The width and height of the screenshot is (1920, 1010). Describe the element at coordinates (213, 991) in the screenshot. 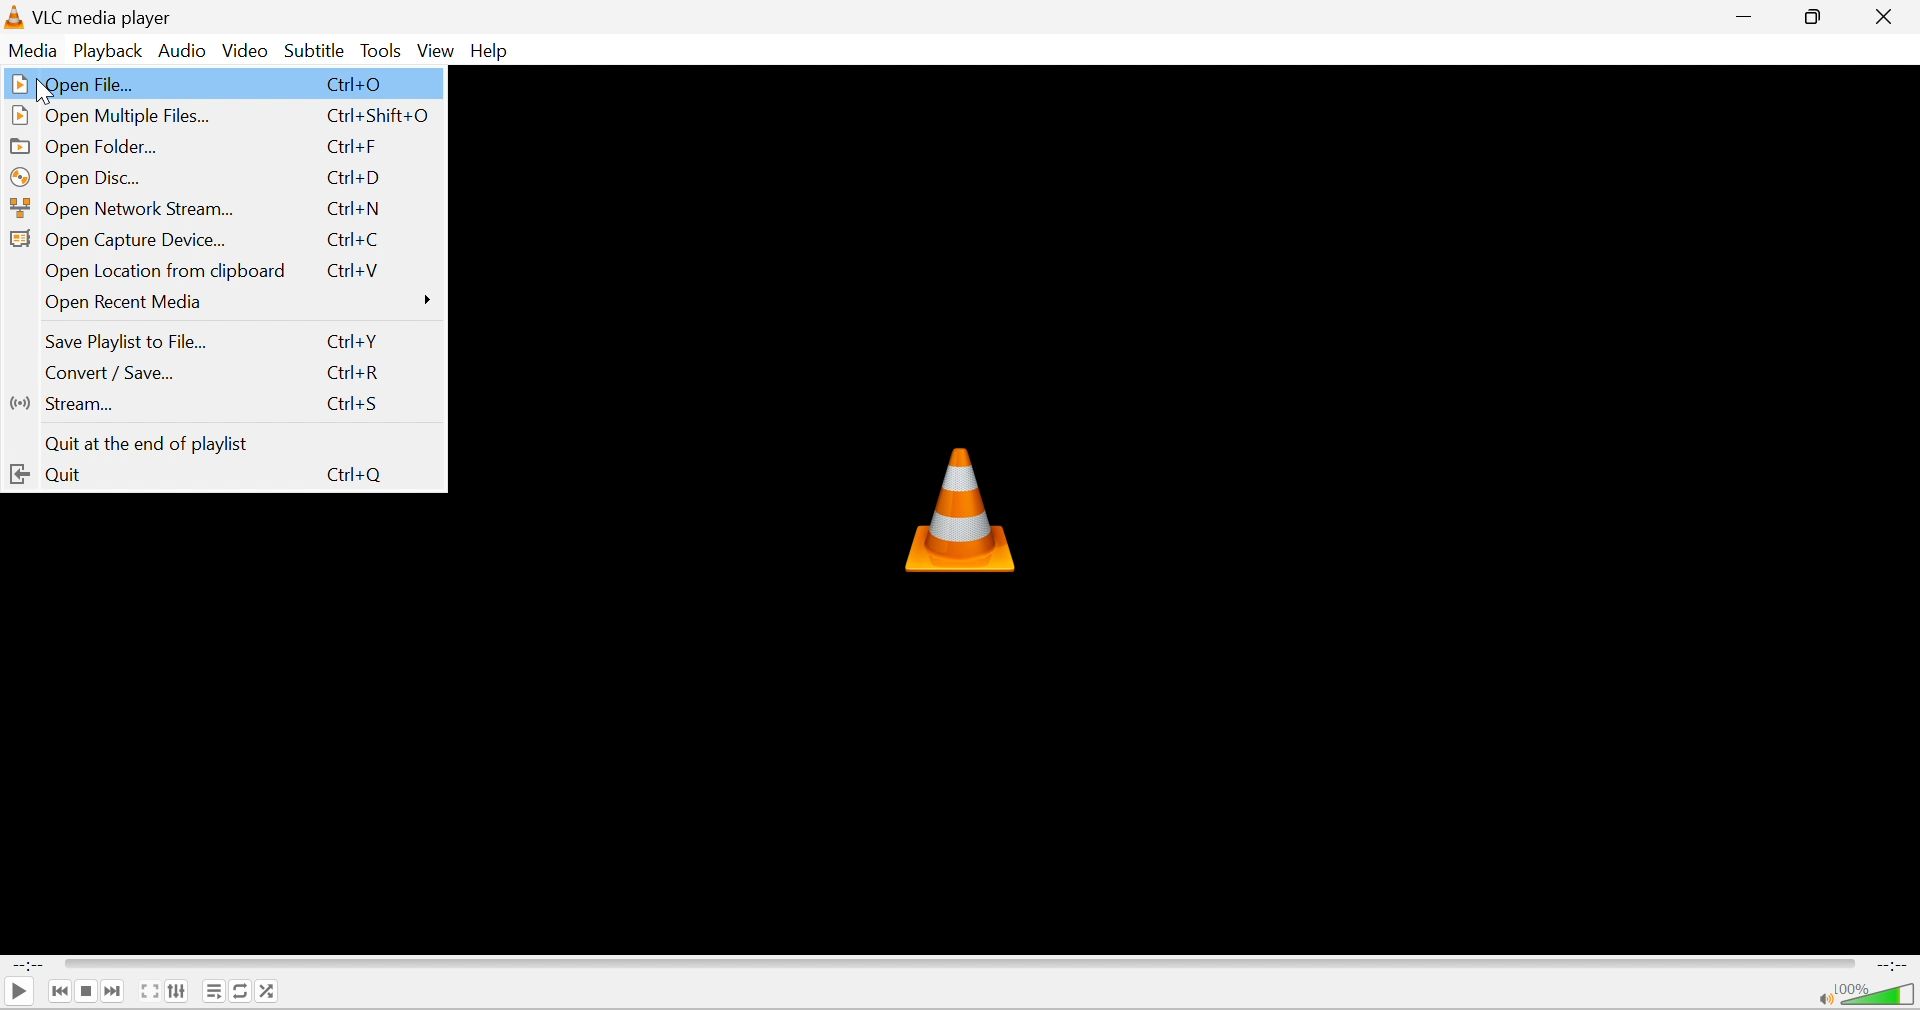

I see `Toggle playlist` at that location.